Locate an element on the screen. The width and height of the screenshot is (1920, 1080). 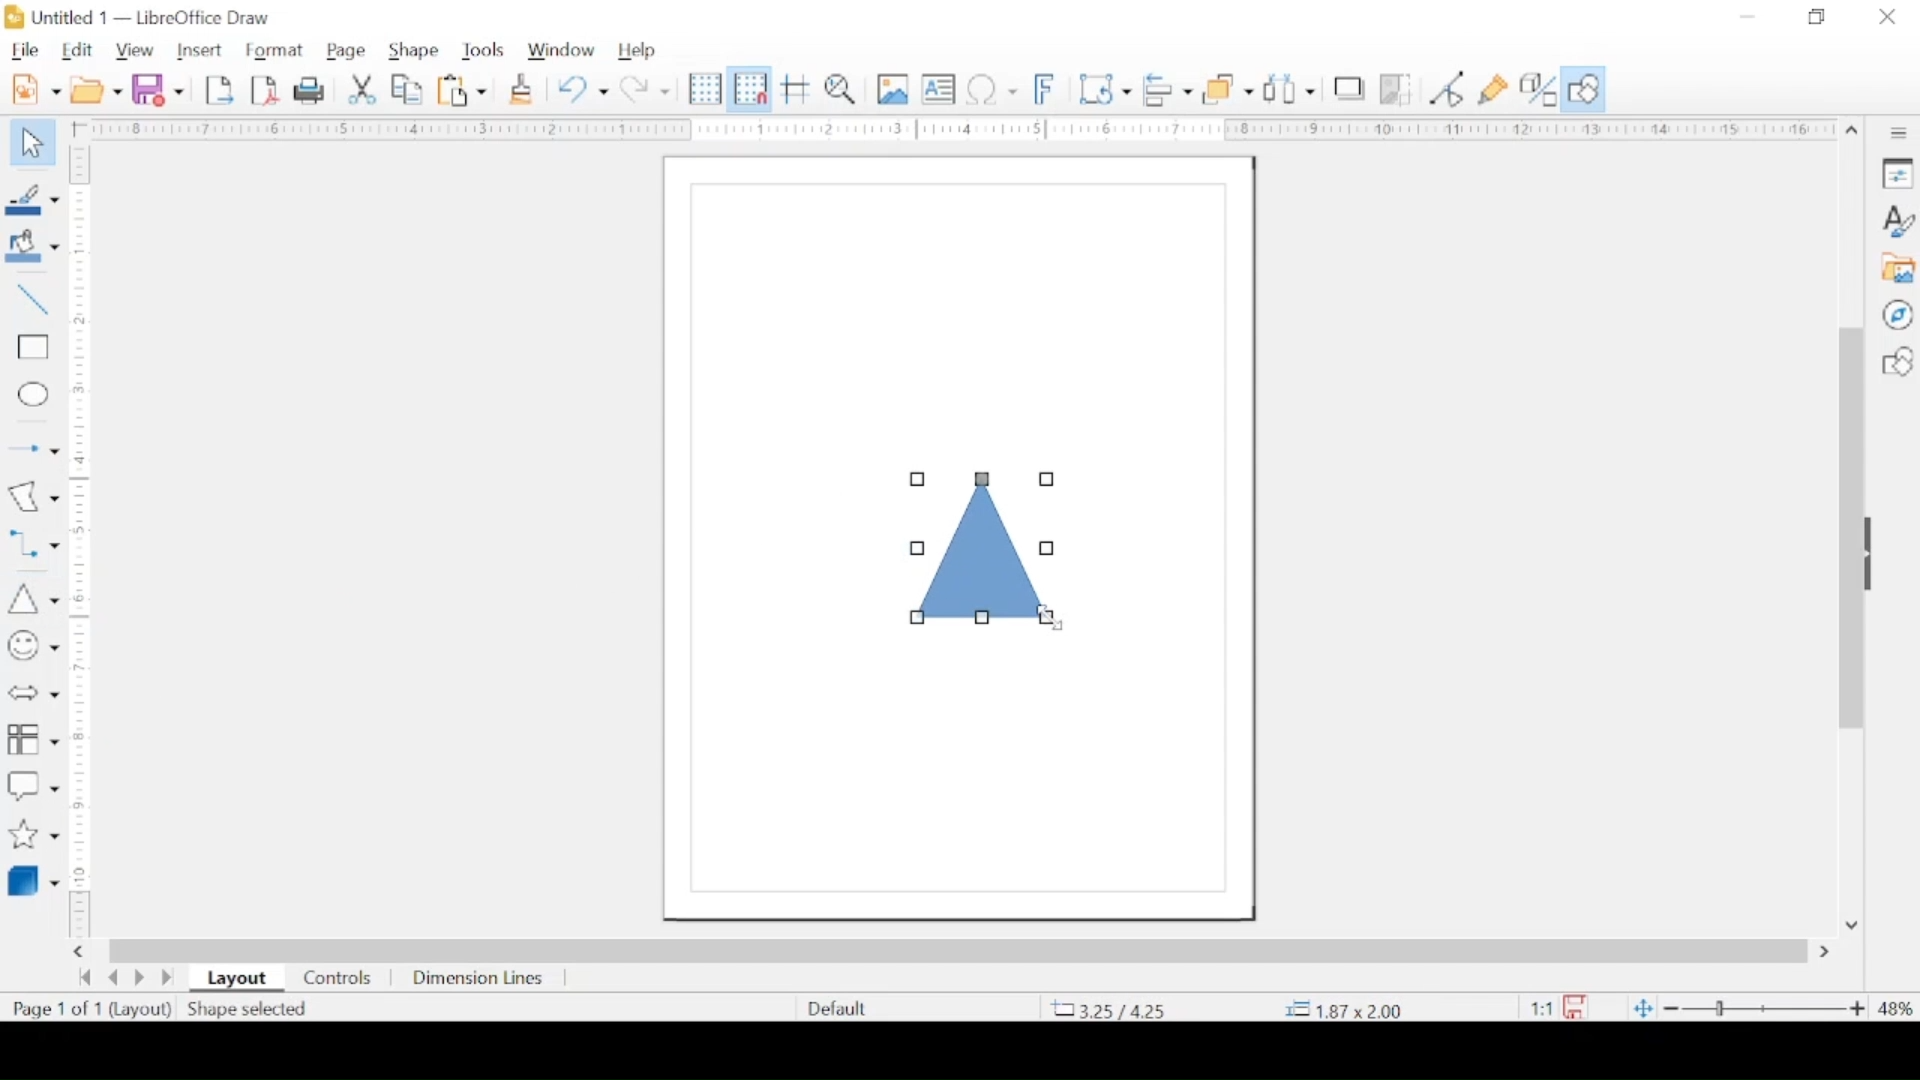
controls is located at coordinates (336, 978).